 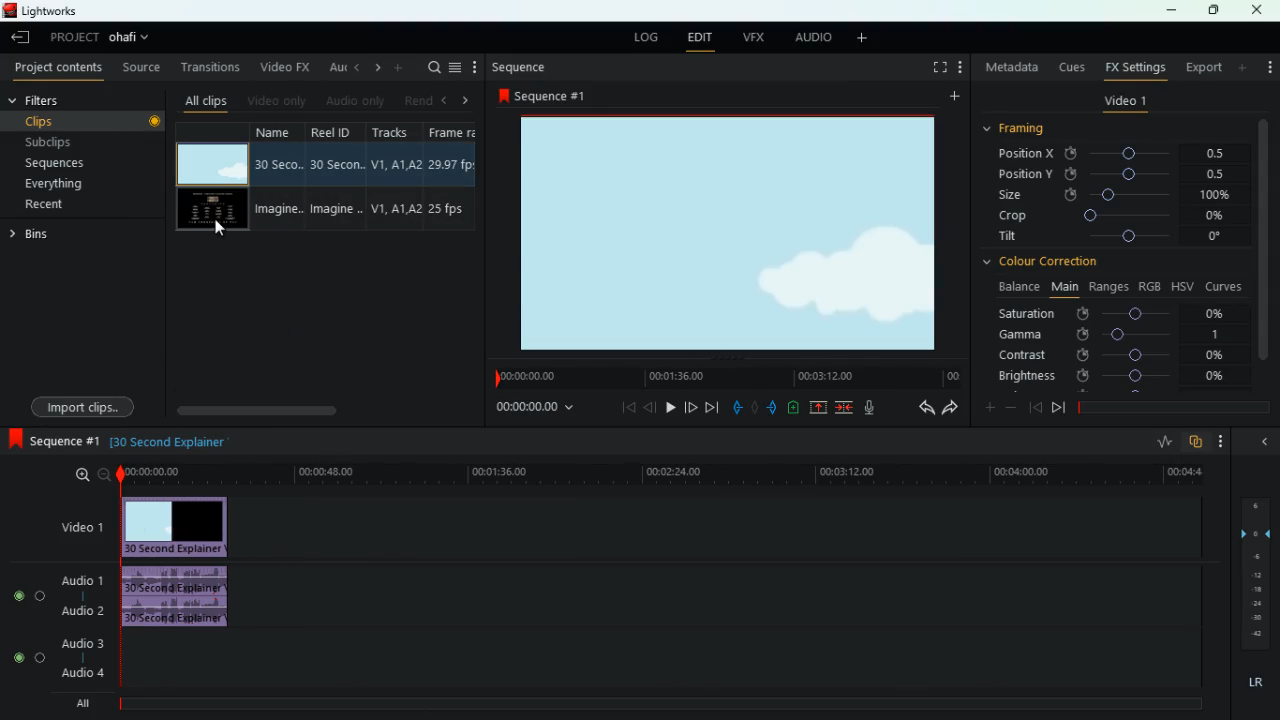 I want to click on more, so click(x=475, y=67).